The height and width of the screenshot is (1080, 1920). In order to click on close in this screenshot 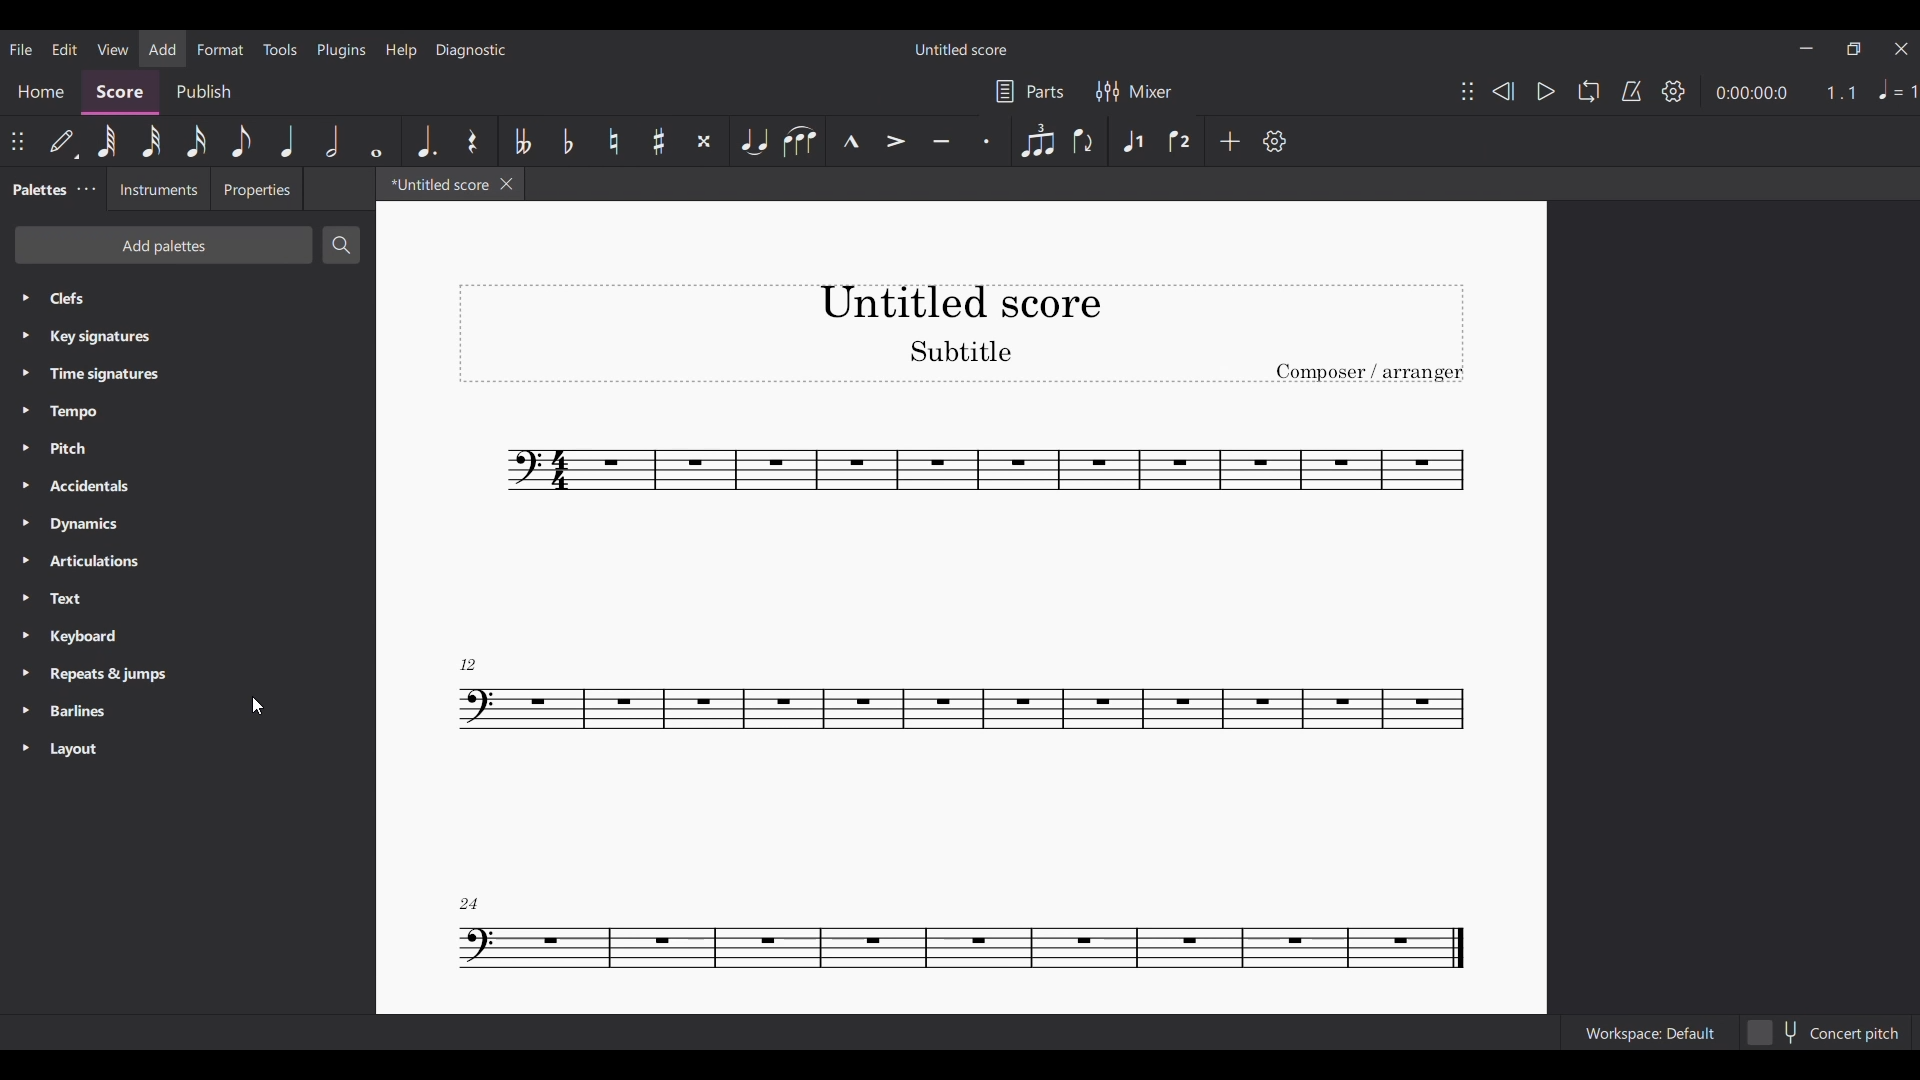, I will do `click(512, 187)`.